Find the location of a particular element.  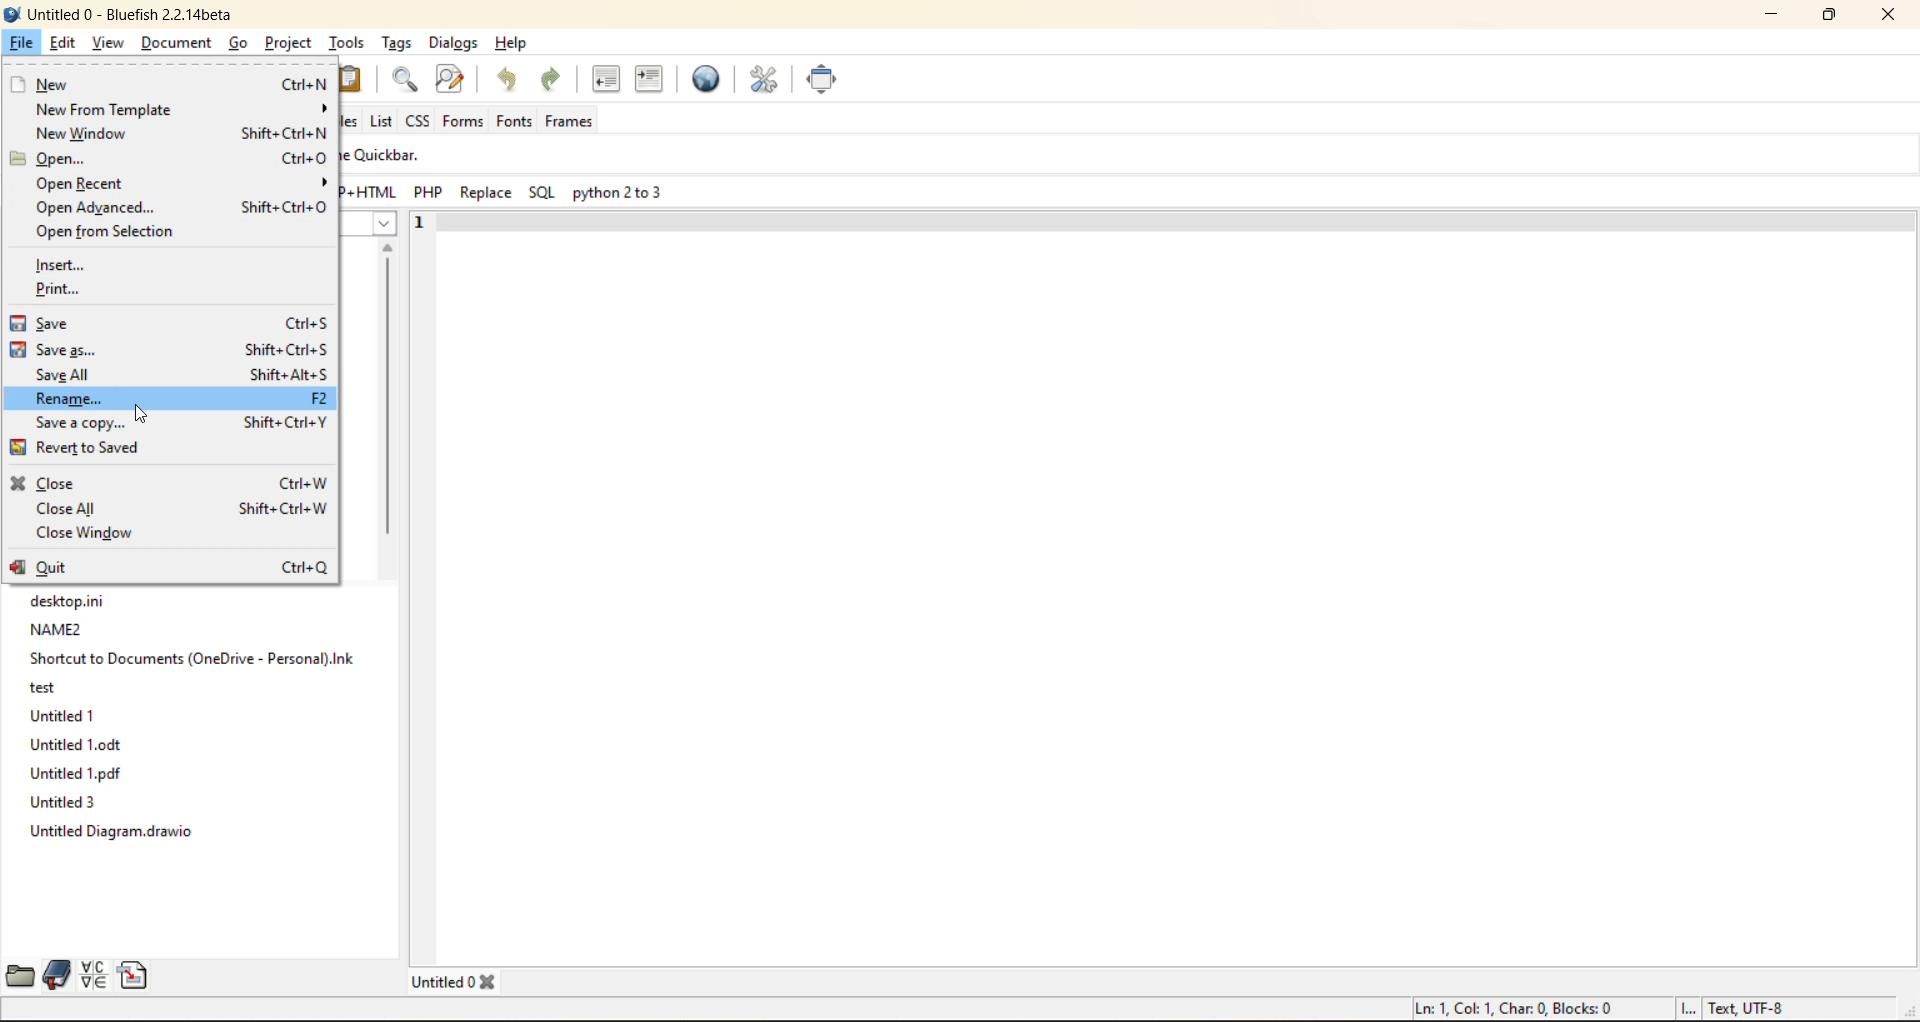

fonts is located at coordinates (513, 120).